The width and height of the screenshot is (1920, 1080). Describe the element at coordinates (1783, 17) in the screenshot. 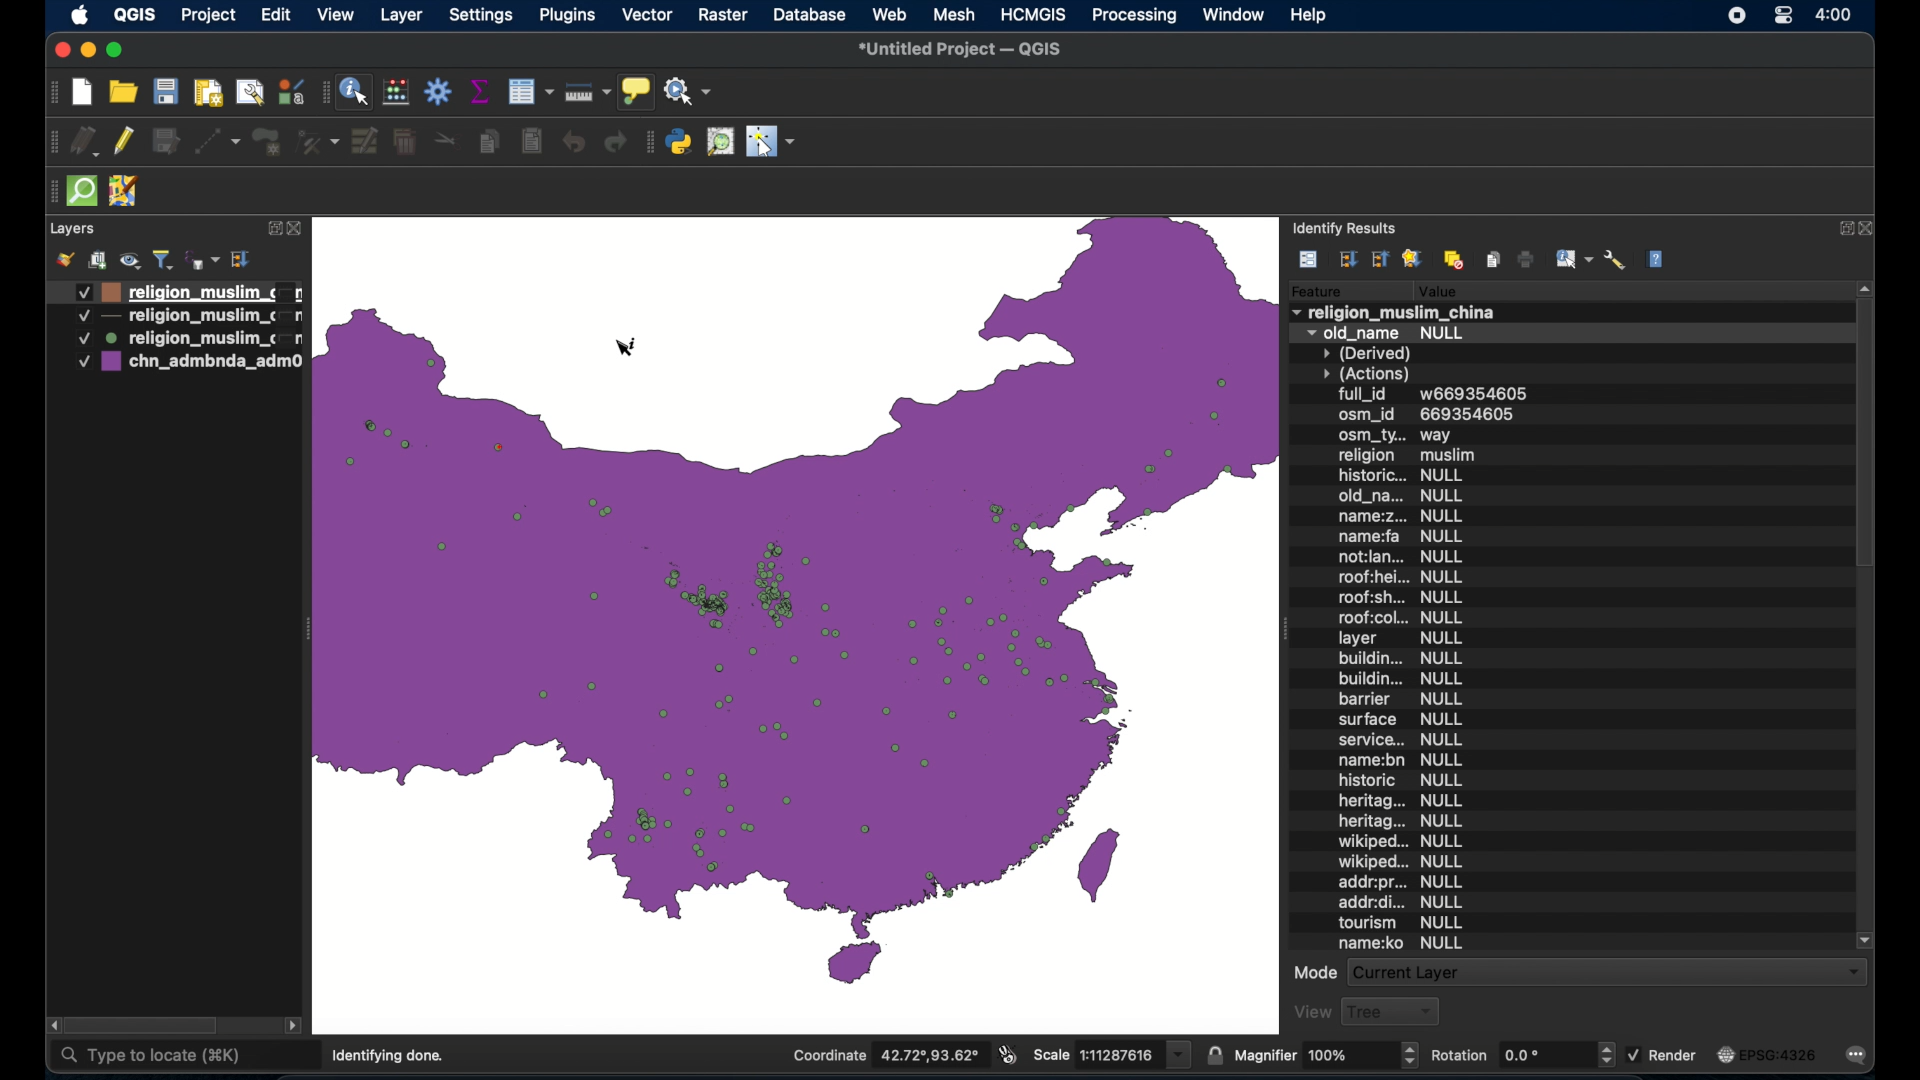

I see `control center` at that location.